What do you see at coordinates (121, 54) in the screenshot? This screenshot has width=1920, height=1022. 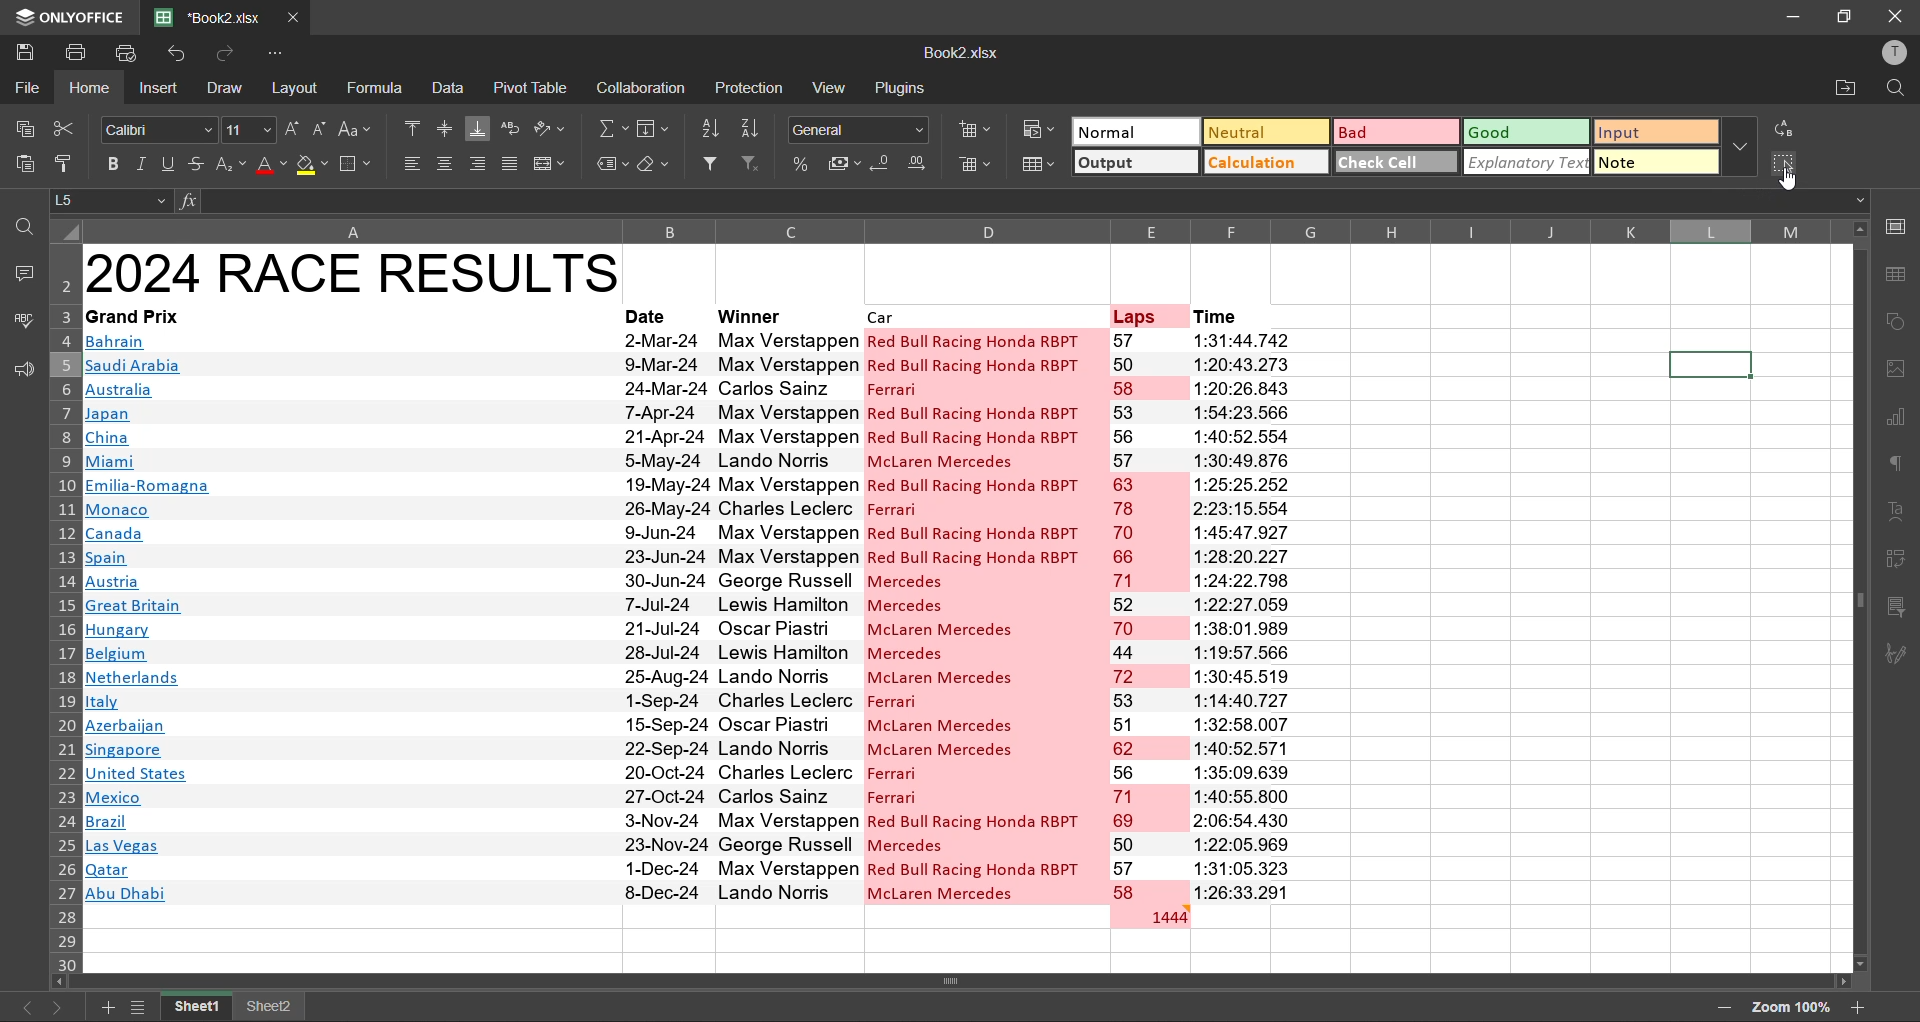 I see `quick print` at bounding box center [121, 54].